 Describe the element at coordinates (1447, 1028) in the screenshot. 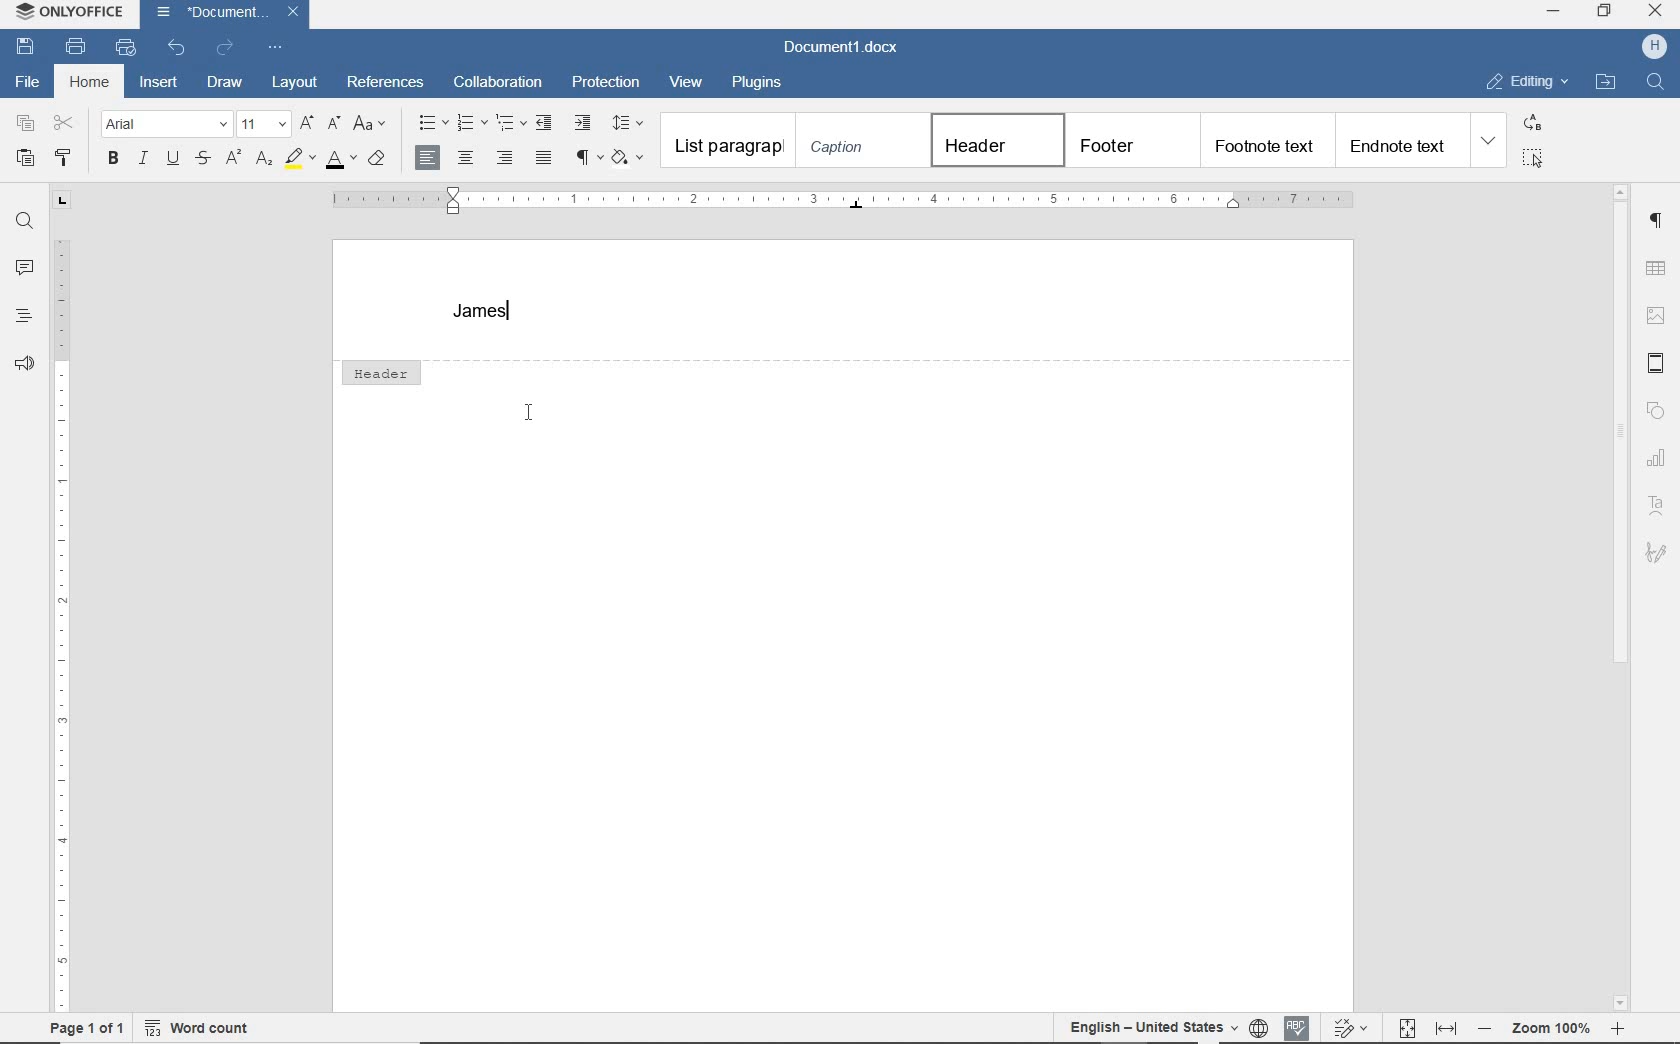

I see `fit to width` at that location.